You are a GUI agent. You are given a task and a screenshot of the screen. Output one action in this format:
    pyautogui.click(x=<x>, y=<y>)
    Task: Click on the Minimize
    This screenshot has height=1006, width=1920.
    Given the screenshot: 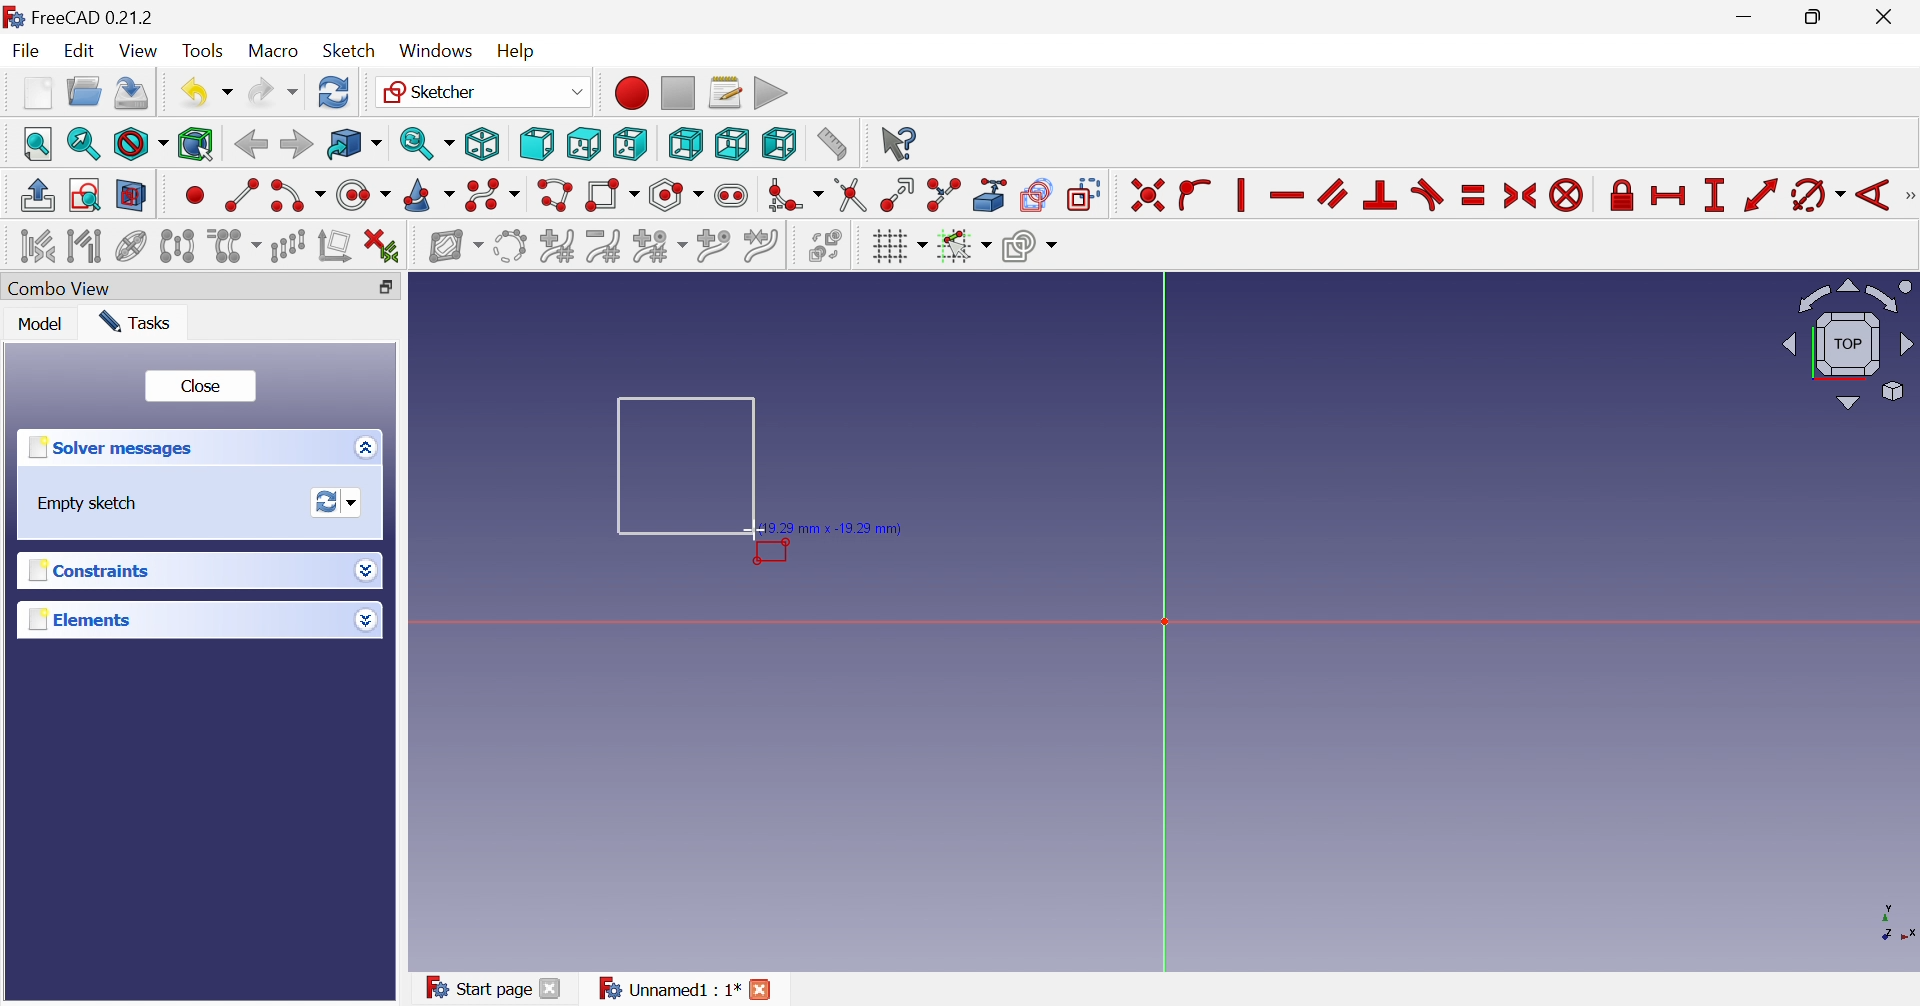 What is the action you would take?
    pyautogui.click(x=1748, y=18)
    